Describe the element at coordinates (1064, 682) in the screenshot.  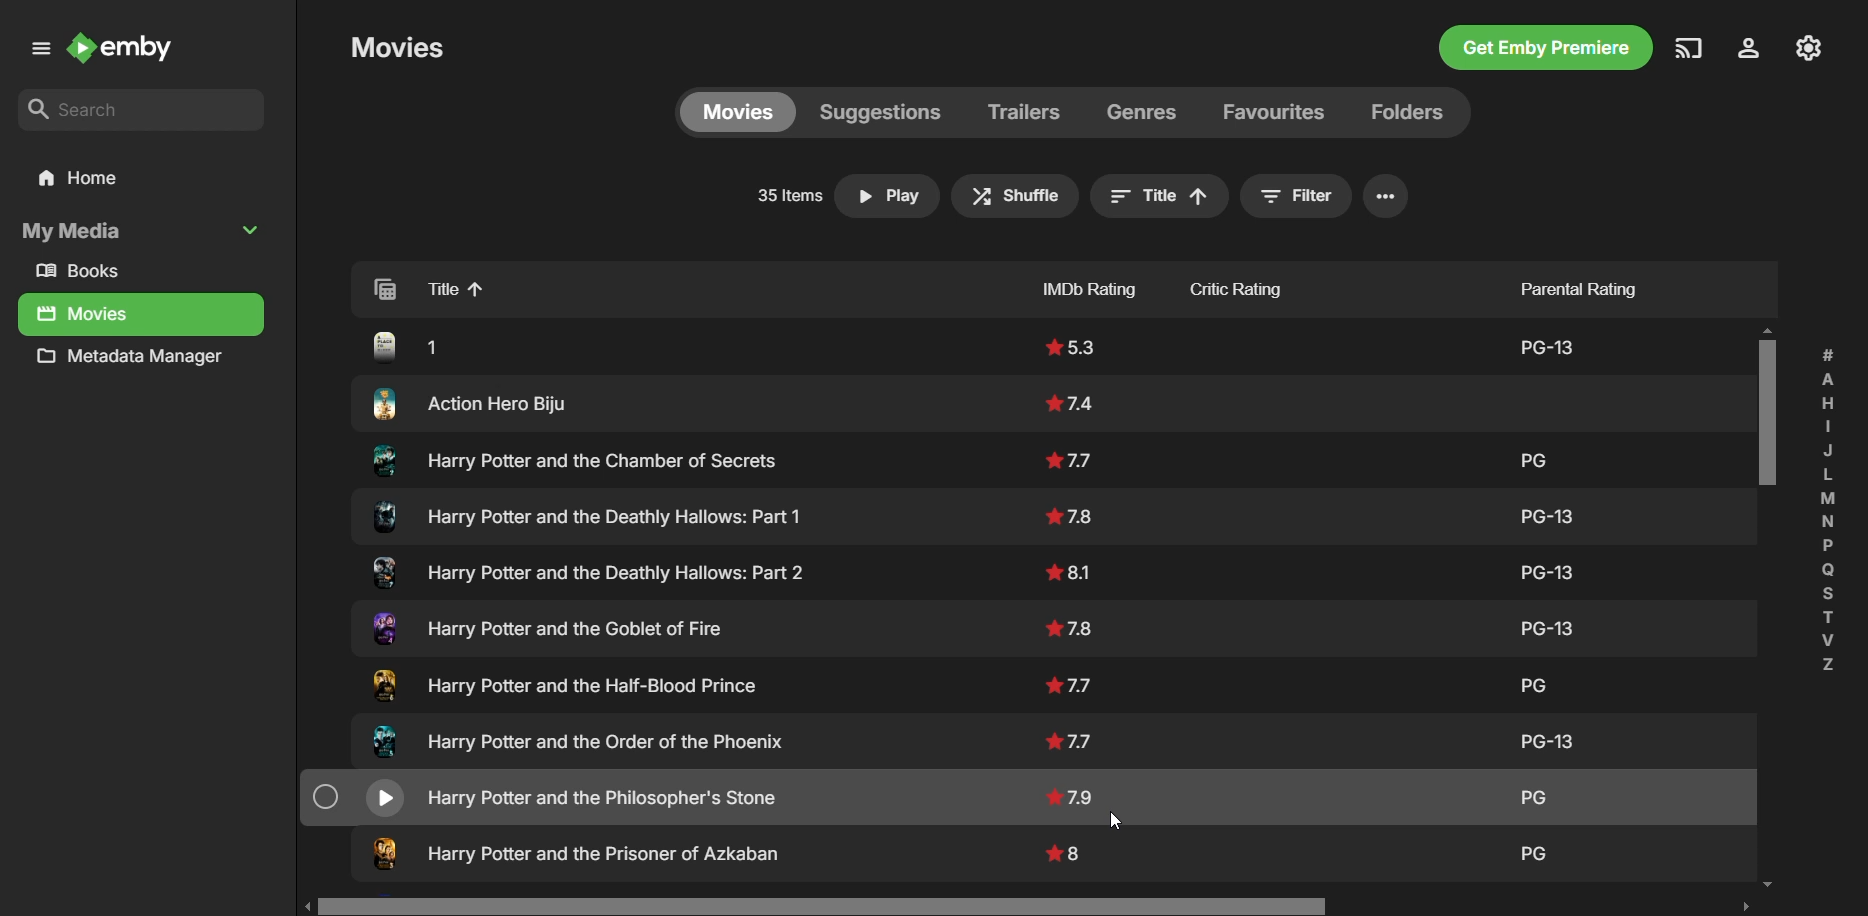
I see `` at that location.